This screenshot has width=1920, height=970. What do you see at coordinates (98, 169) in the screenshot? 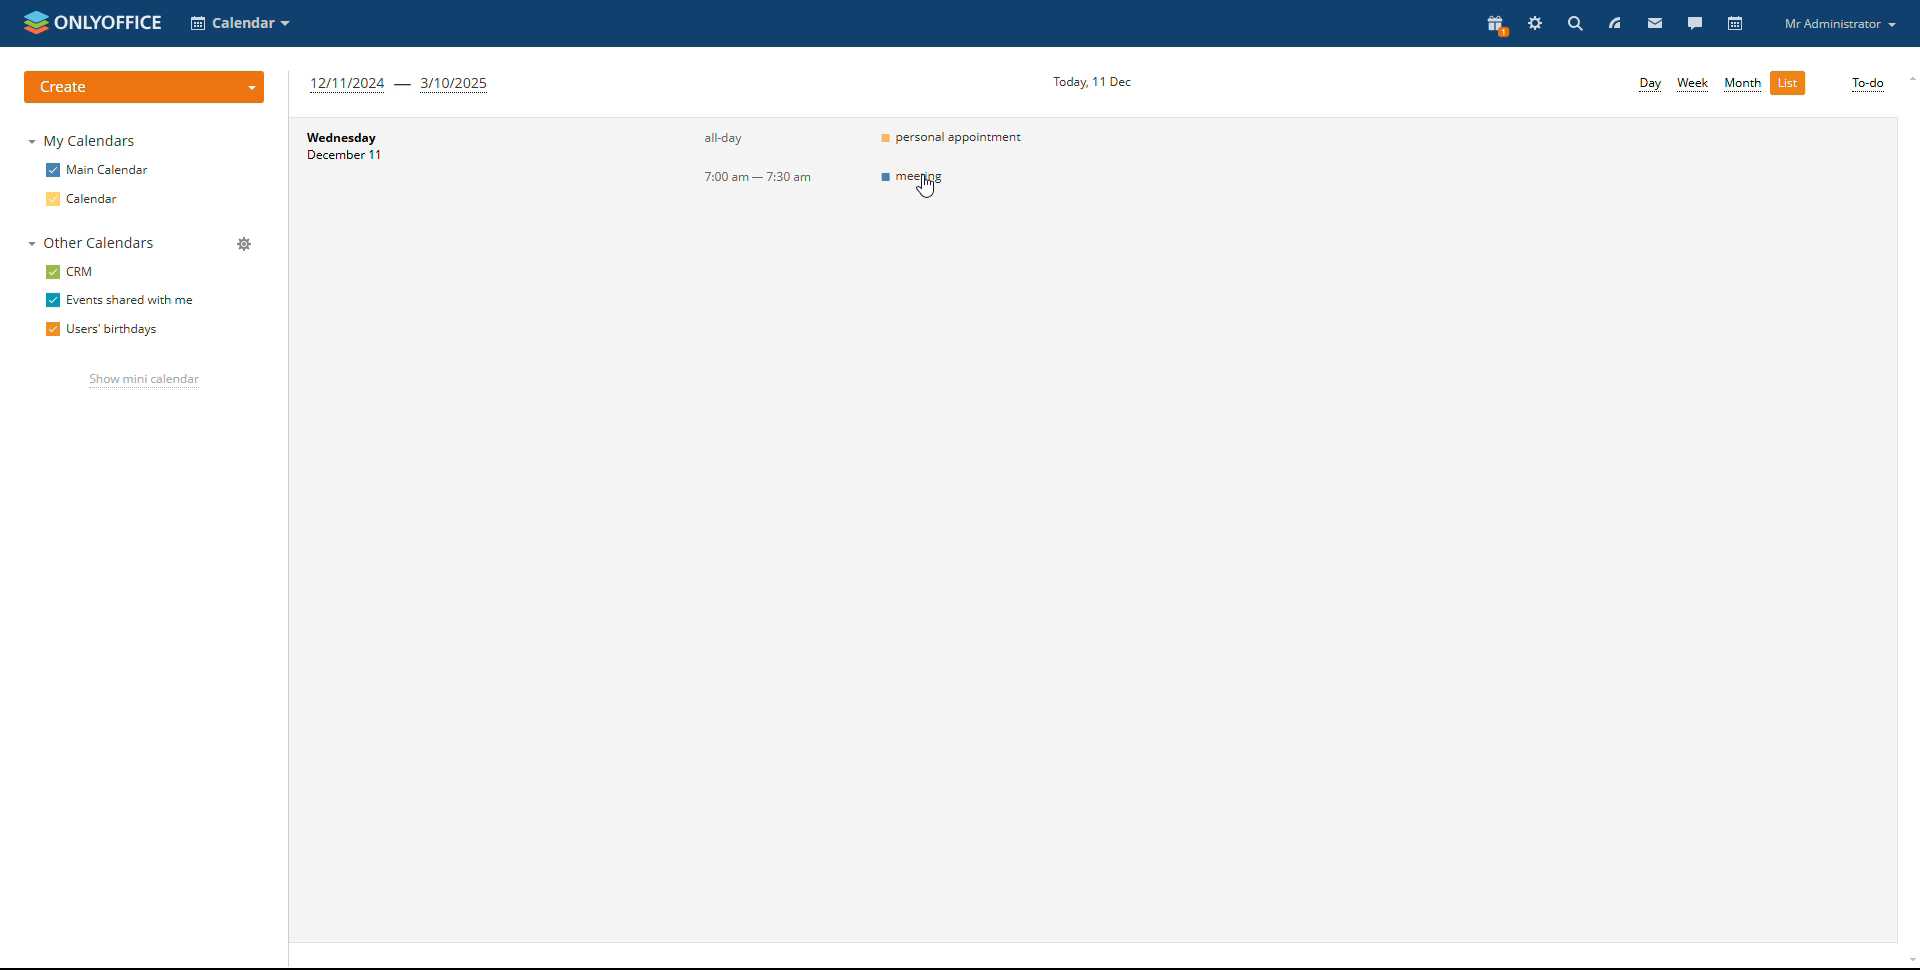
I see `main calendar` at bounding box center [98, 169].